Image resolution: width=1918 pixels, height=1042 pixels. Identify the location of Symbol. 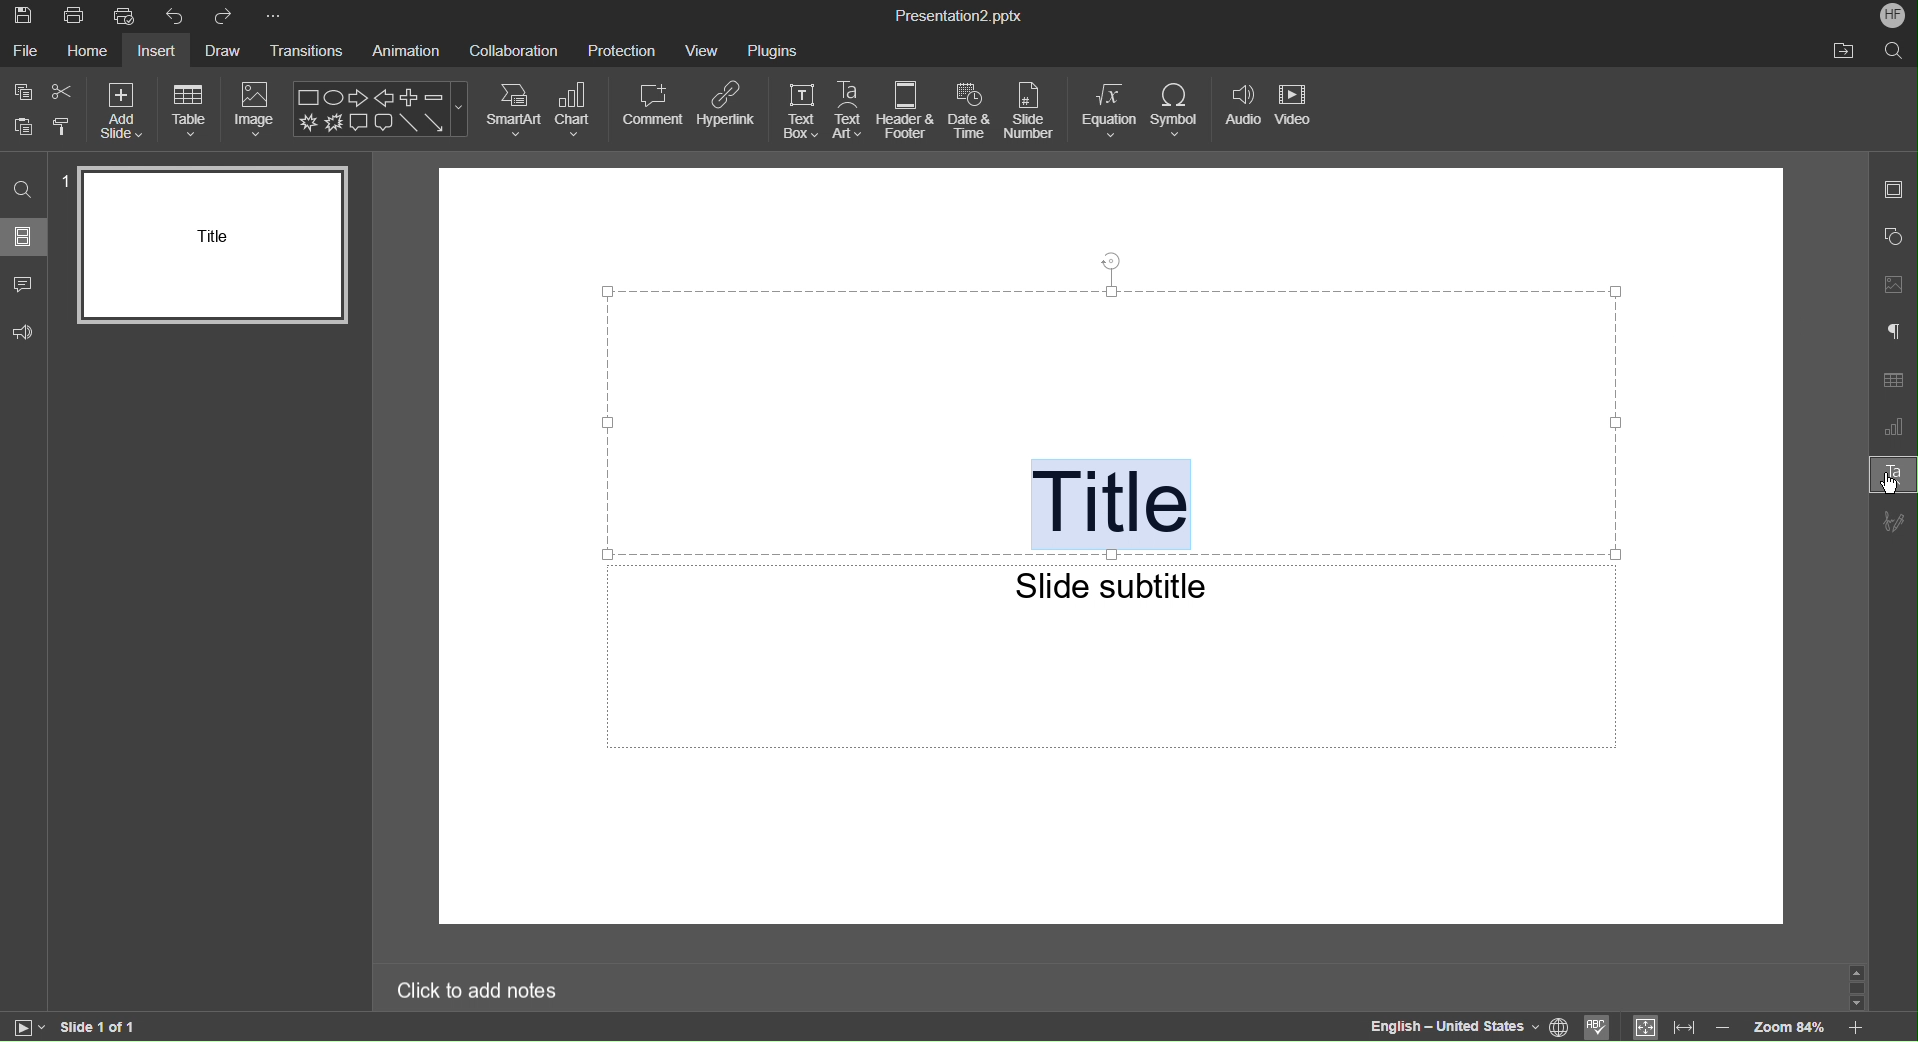
(1177, 111).